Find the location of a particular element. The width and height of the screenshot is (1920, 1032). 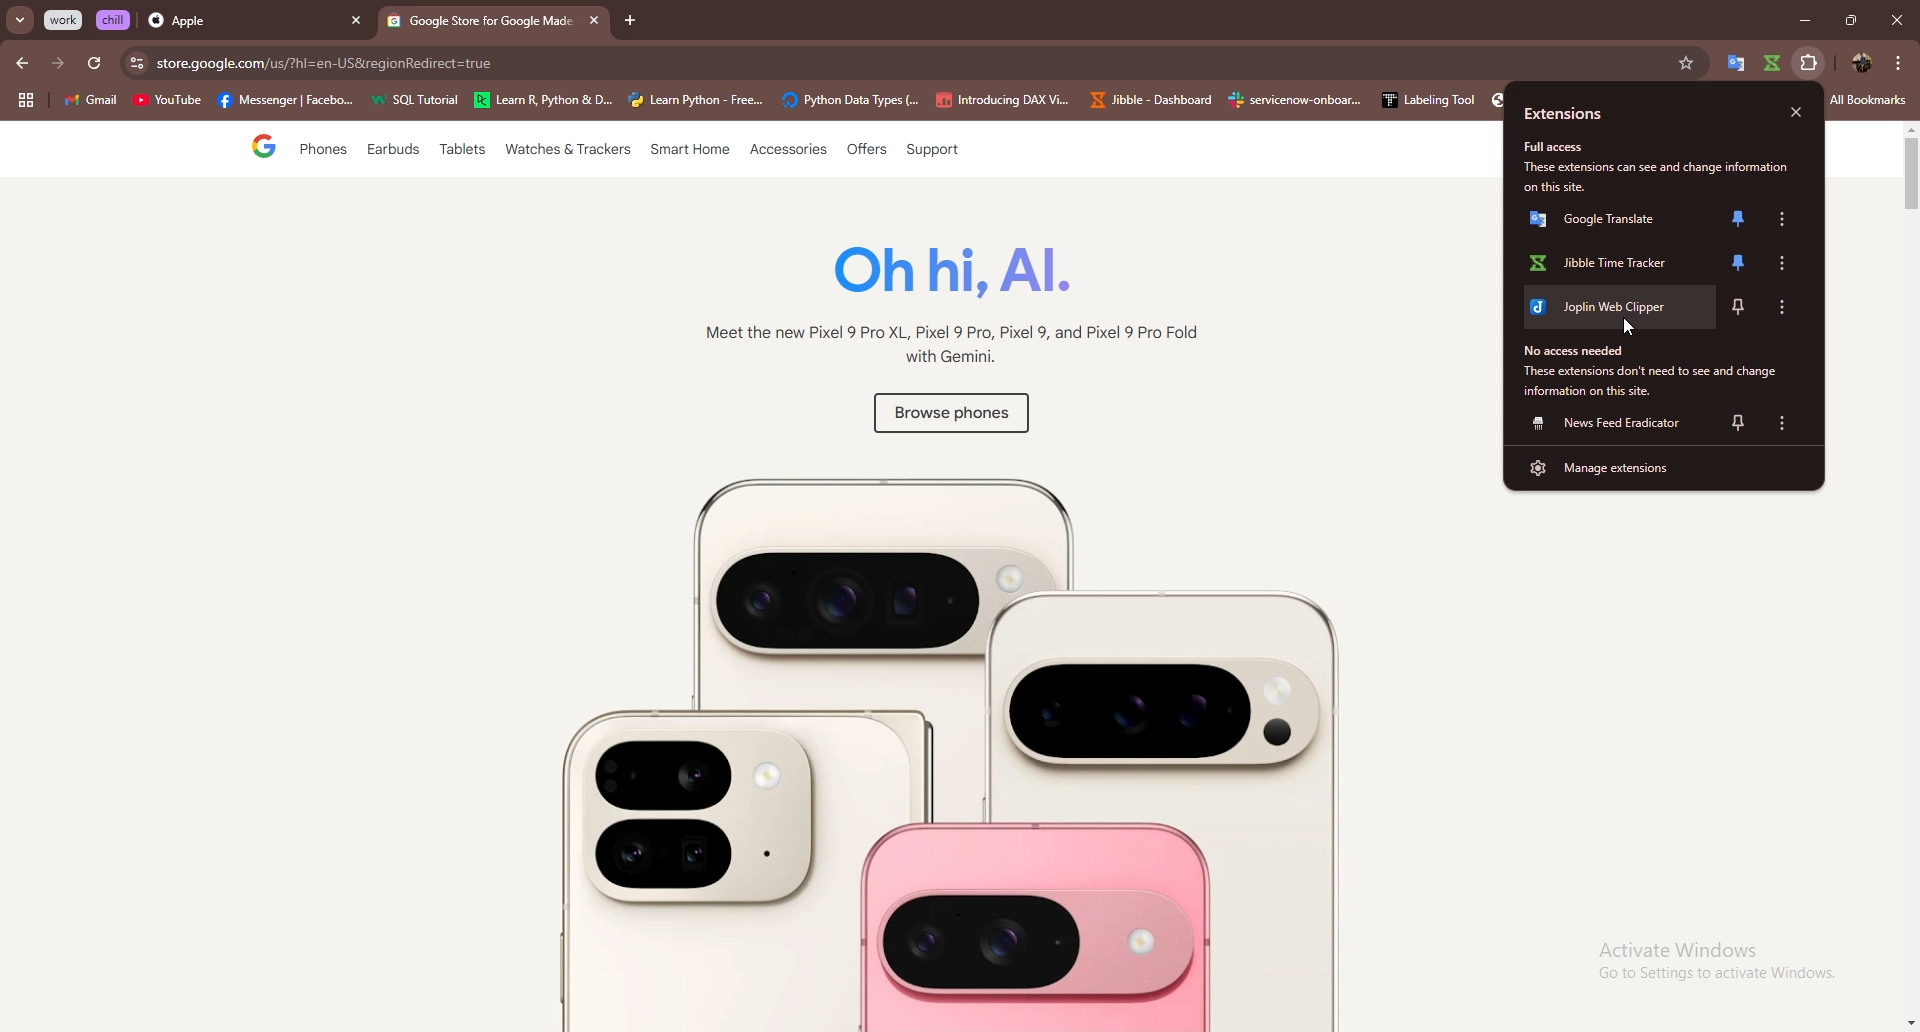

back is located at coordinates (24, 63).